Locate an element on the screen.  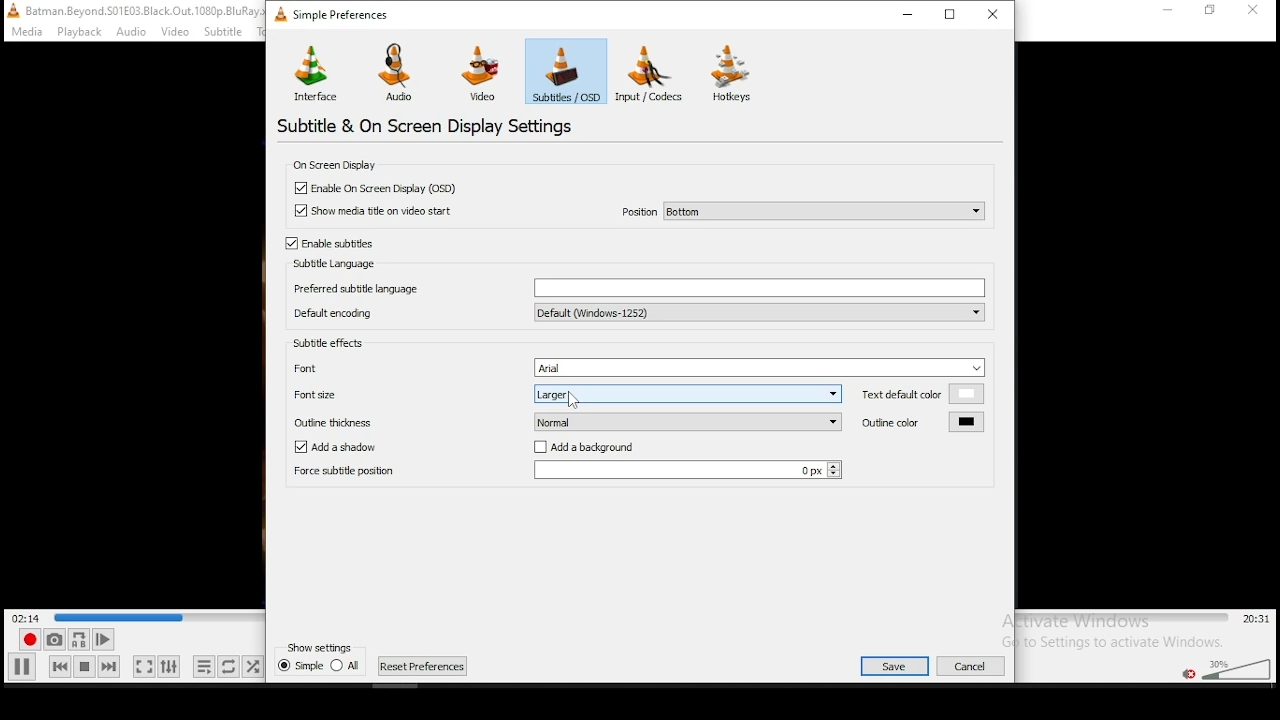
 is located at coordinates (23, 32).